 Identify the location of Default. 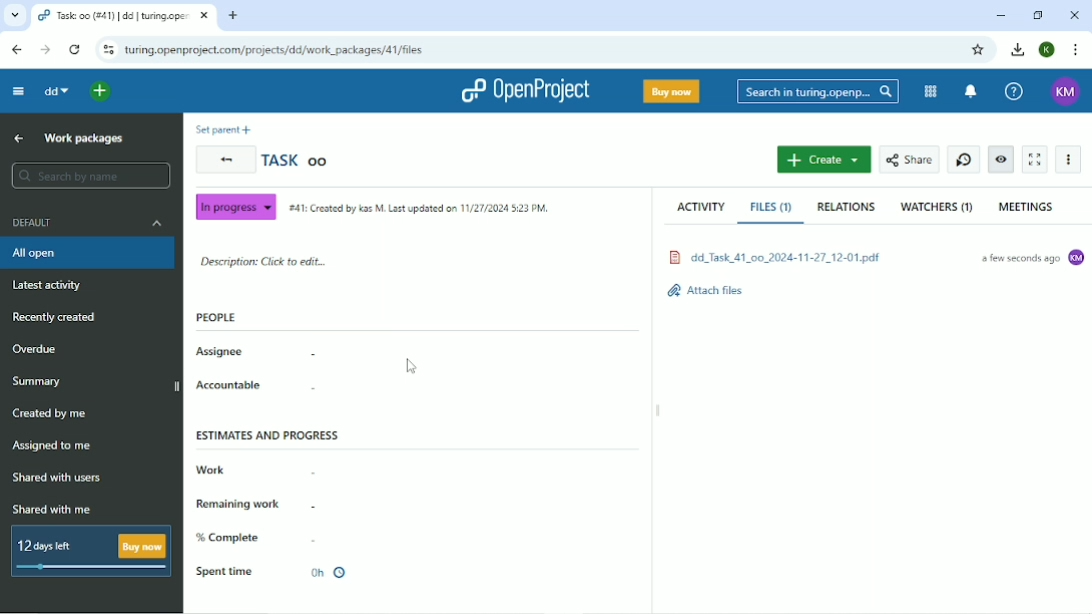
(87, 223).